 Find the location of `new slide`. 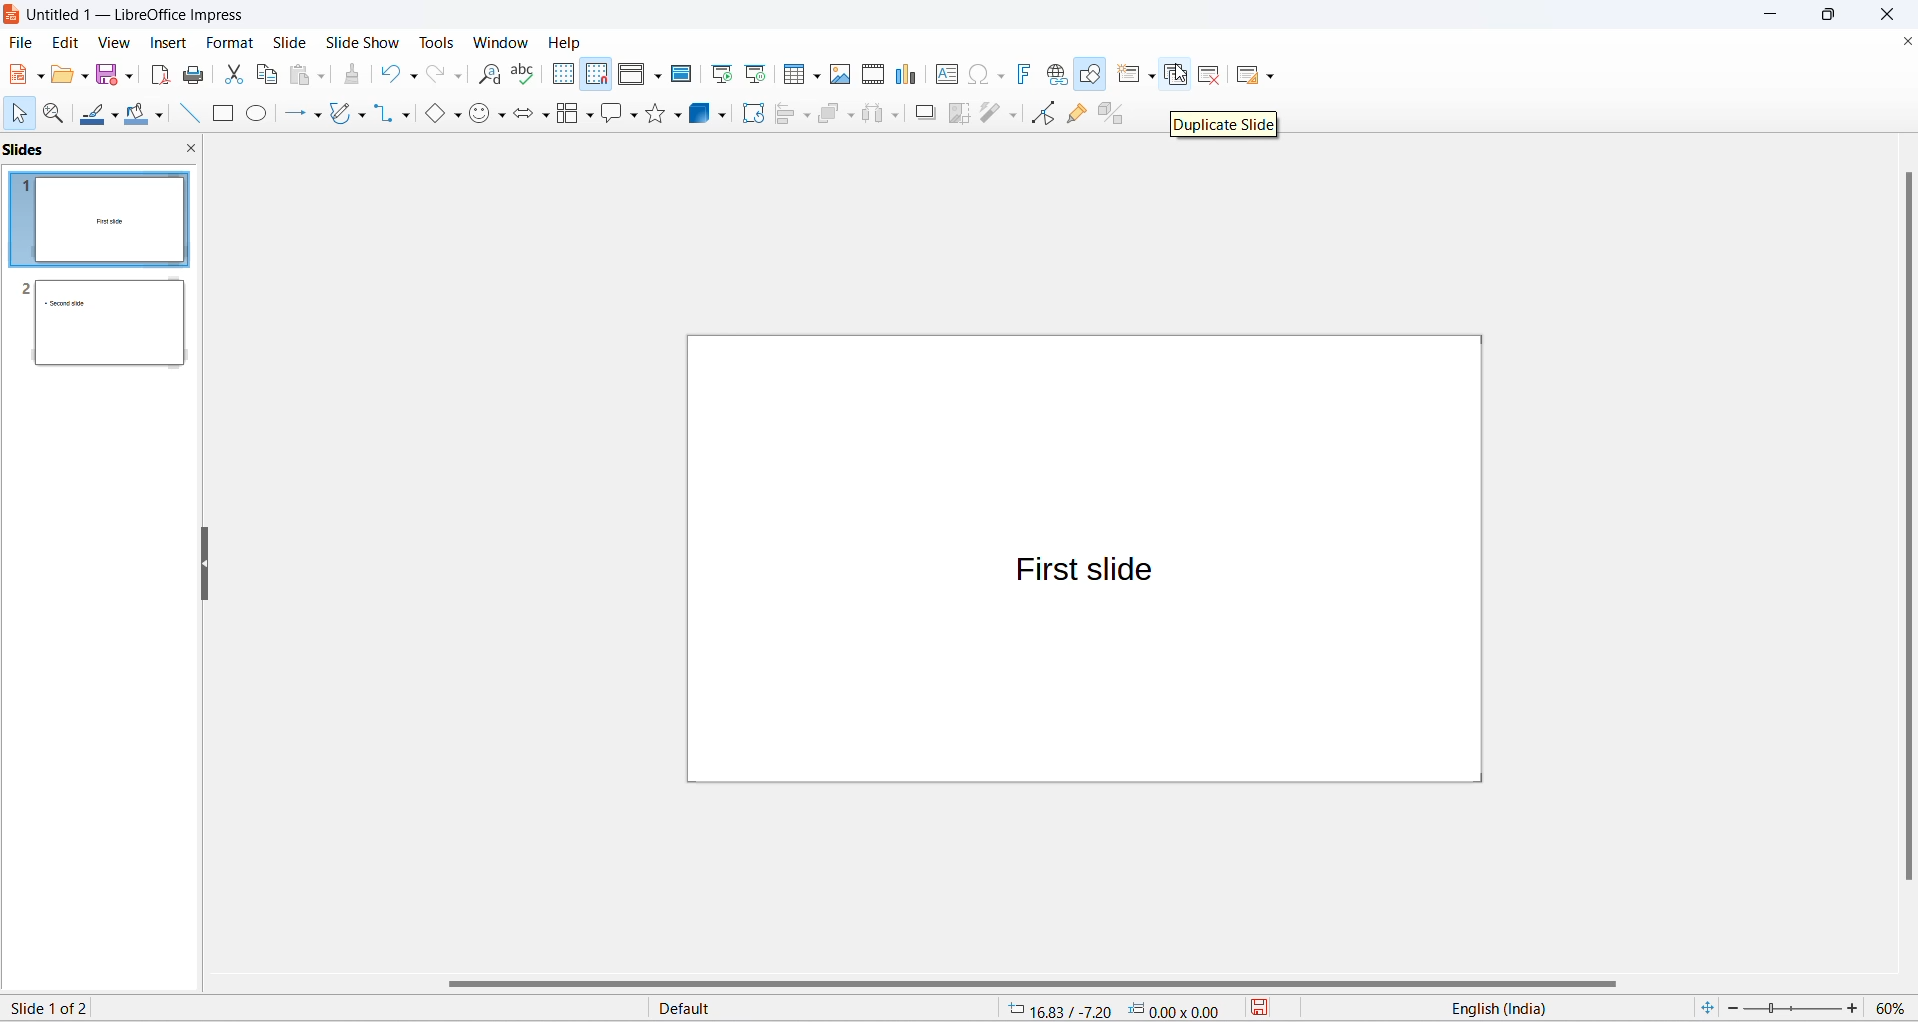

new slide is located at coordinates (1129, 79).